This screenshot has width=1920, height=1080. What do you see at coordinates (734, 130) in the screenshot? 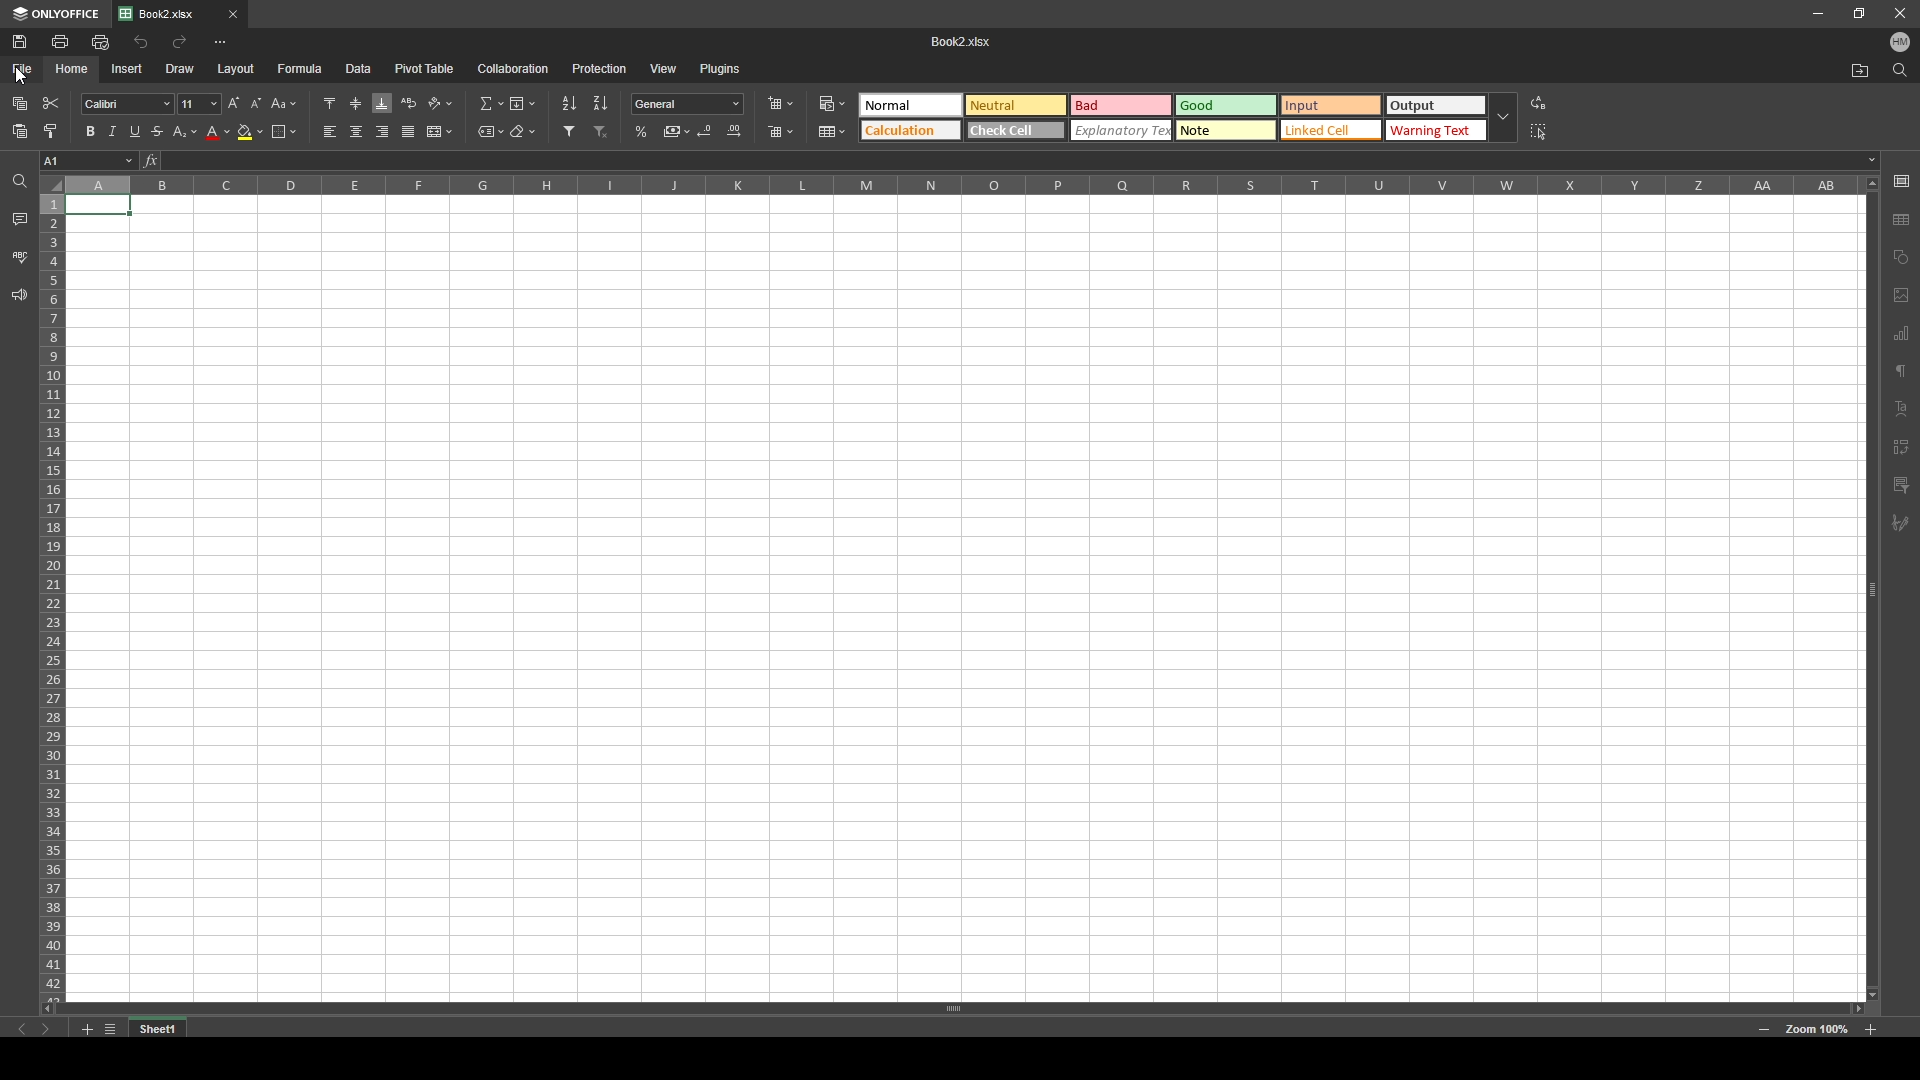
I see `increase decimal` at bounding box center [734, 130].